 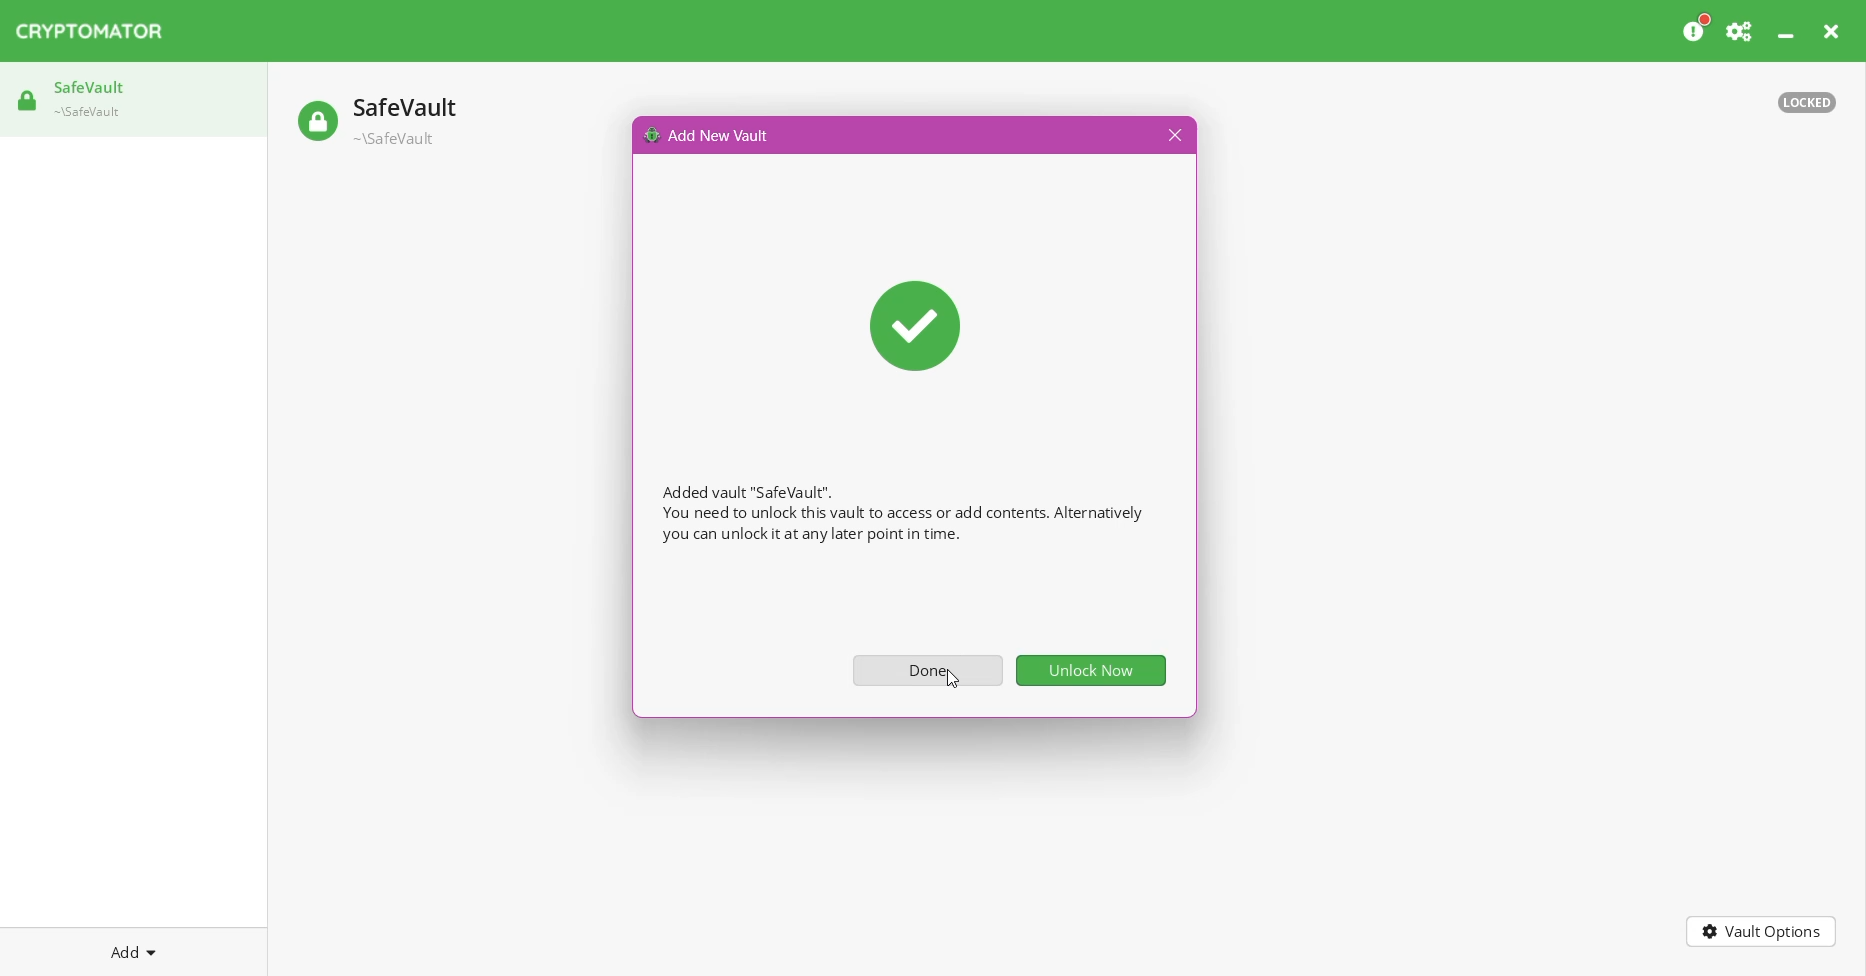 What do you see at coordinates (929, 669) in the screenshot?
I see `Done` at bounding box center [929, 669].